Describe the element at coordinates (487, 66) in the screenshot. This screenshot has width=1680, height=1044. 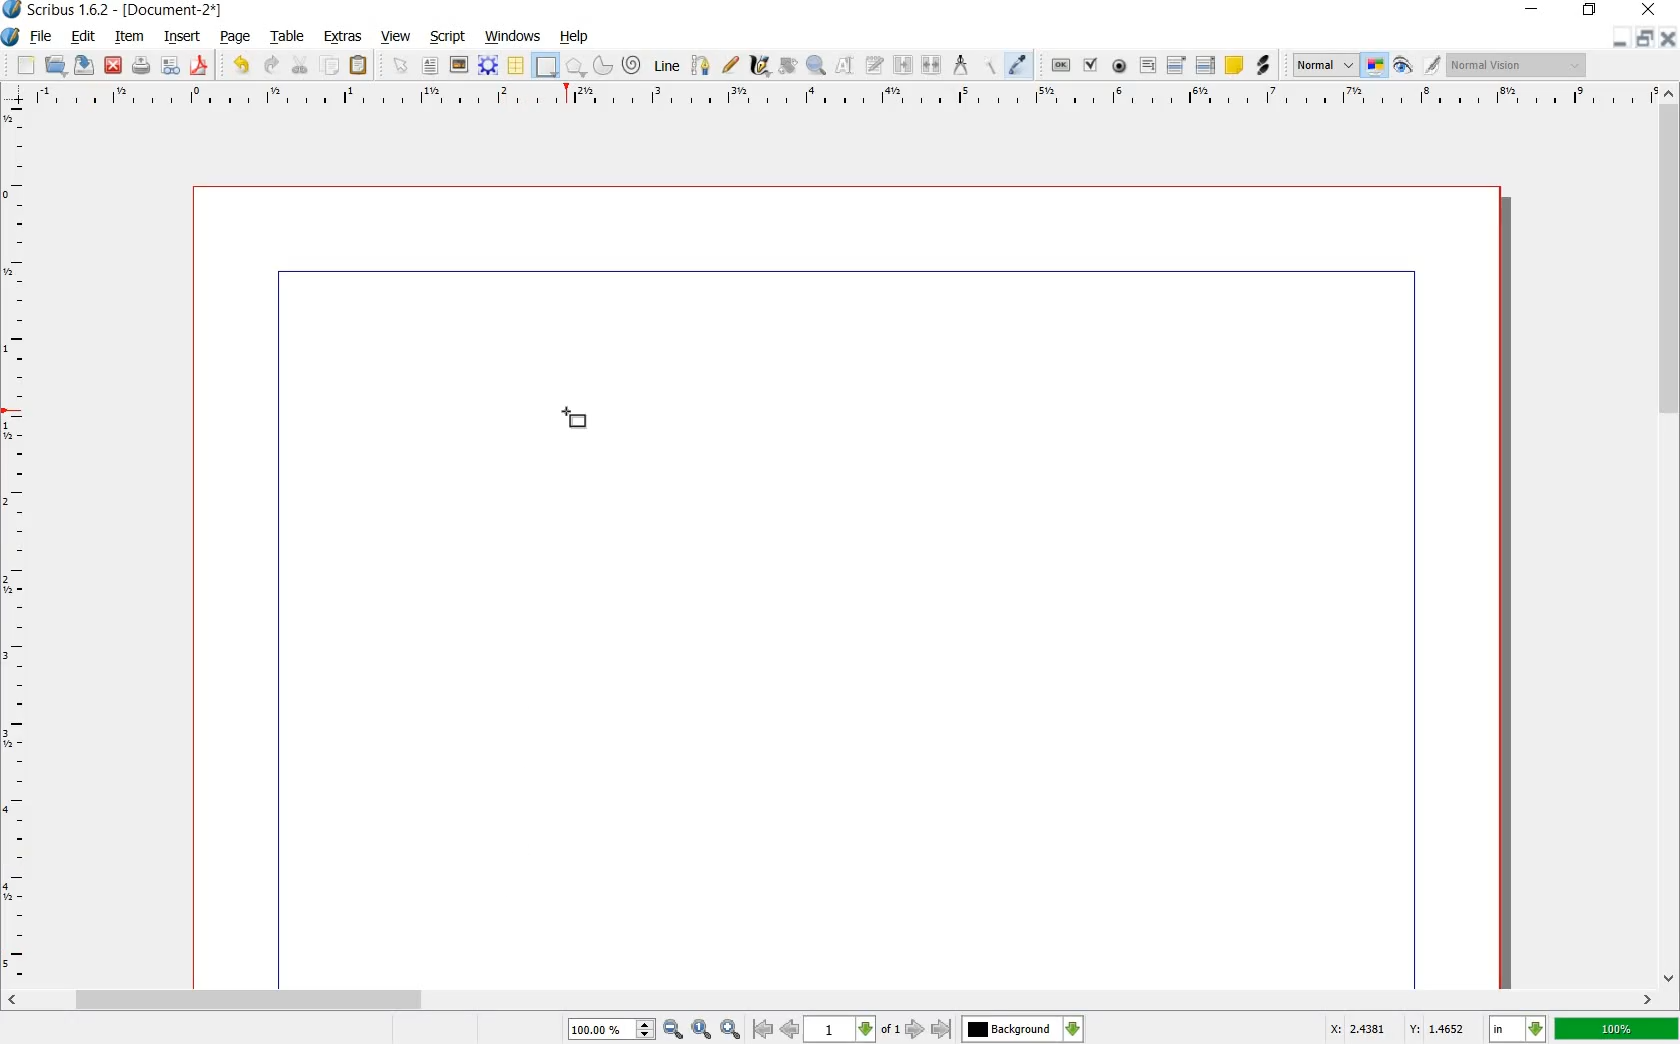
I see `RENDER FRAME` at that location.